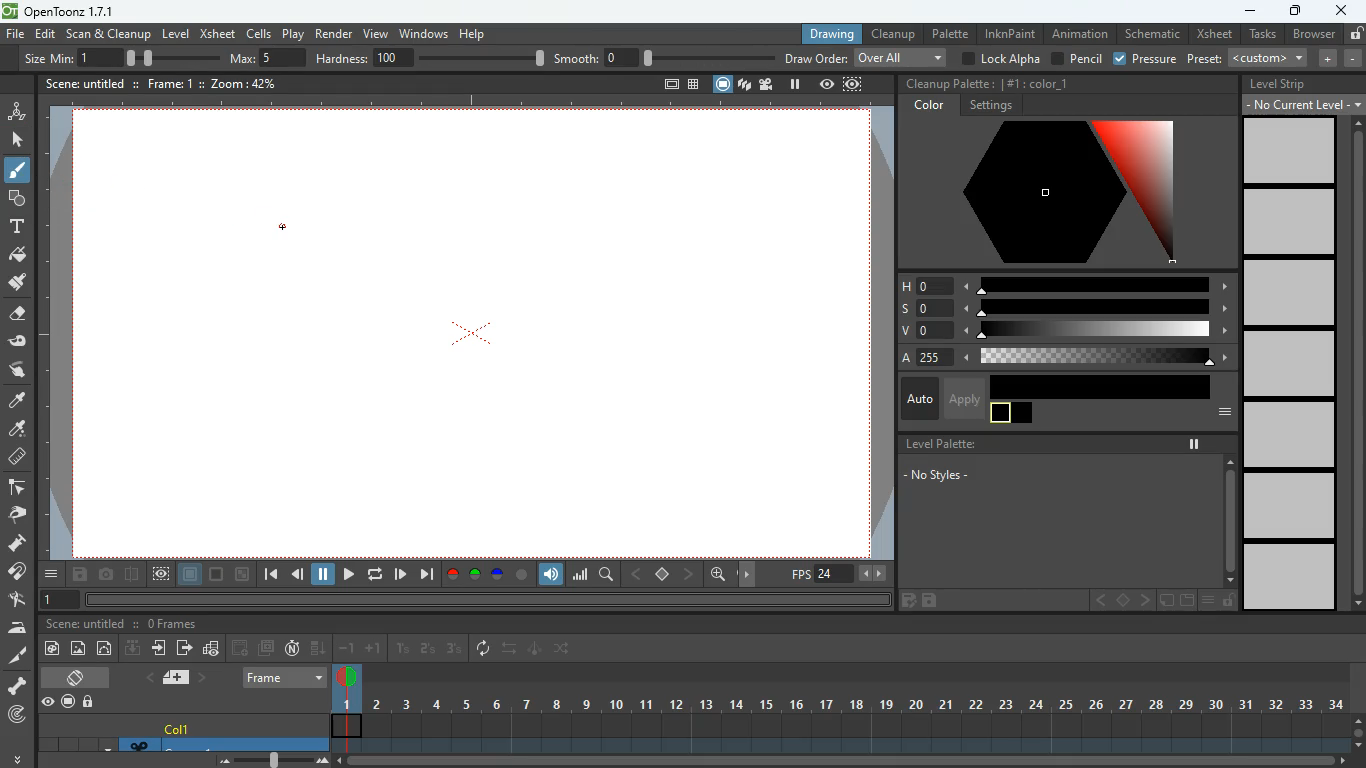 The height and width of the screenshot is (768, 1366). What do you see at coordinates (931, 106) in the screenshot?
I see `color` at bounding box center [931, 106].